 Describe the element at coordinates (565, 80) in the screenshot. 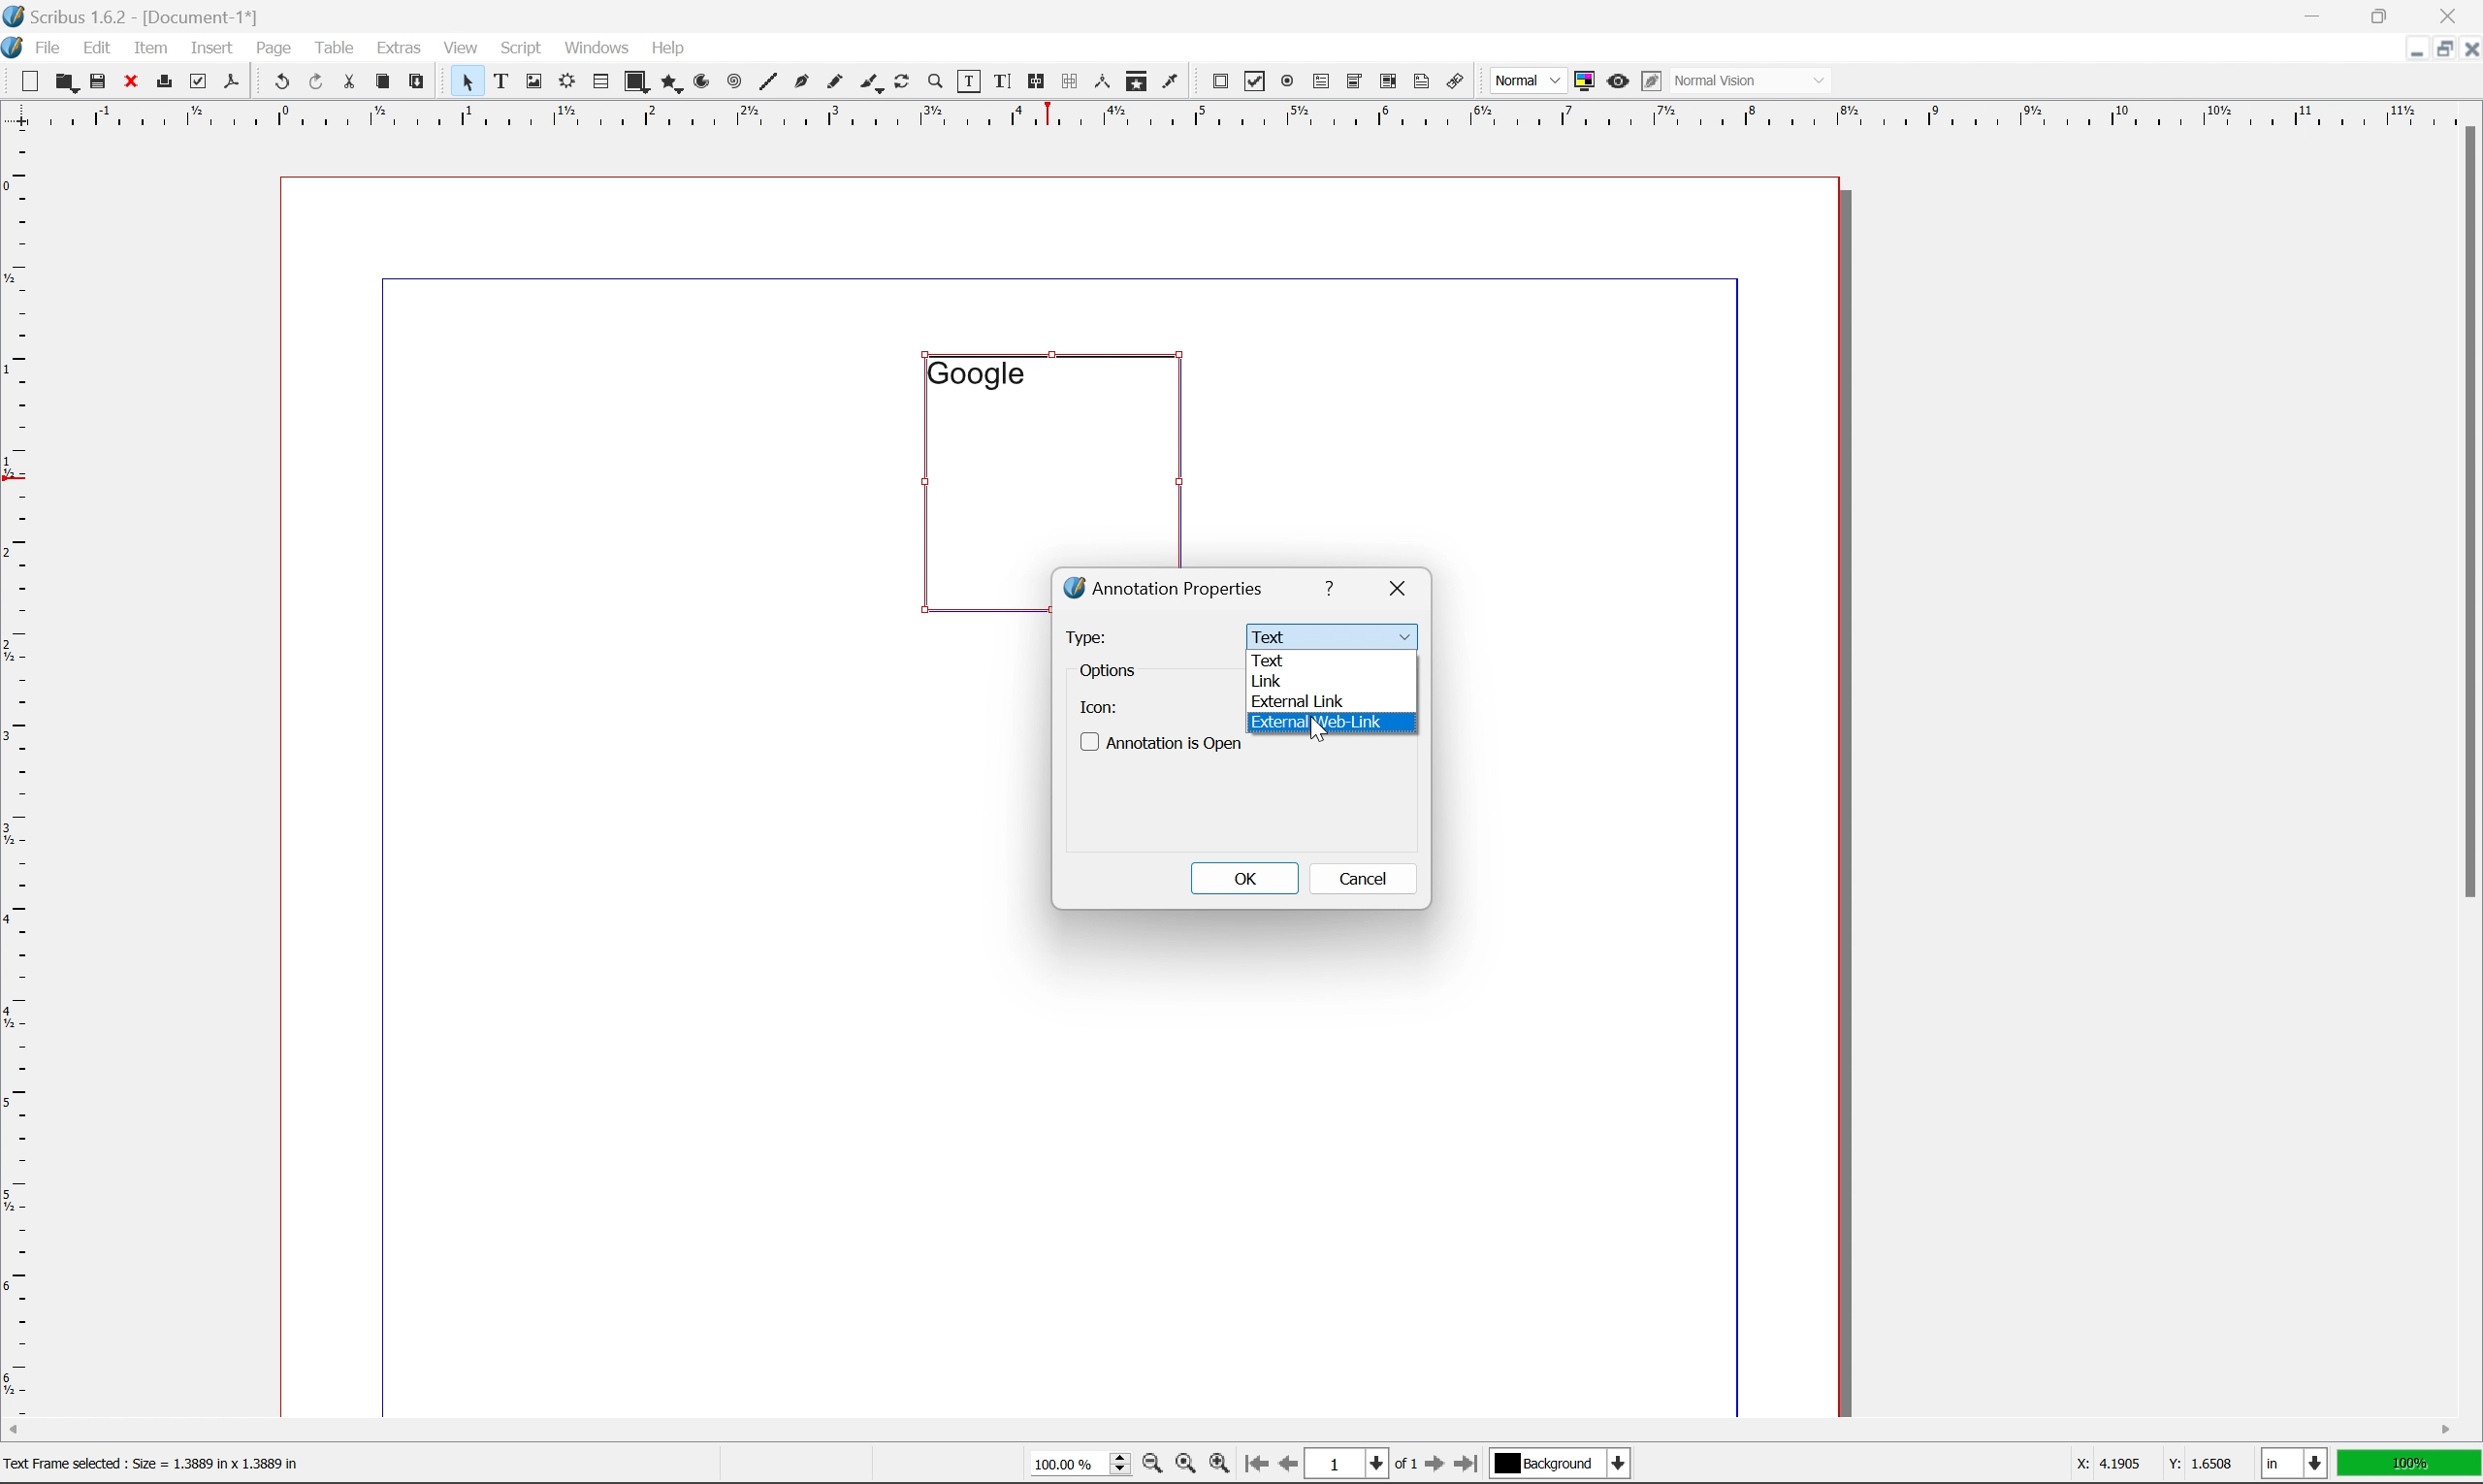

I see `render frame` at that location.